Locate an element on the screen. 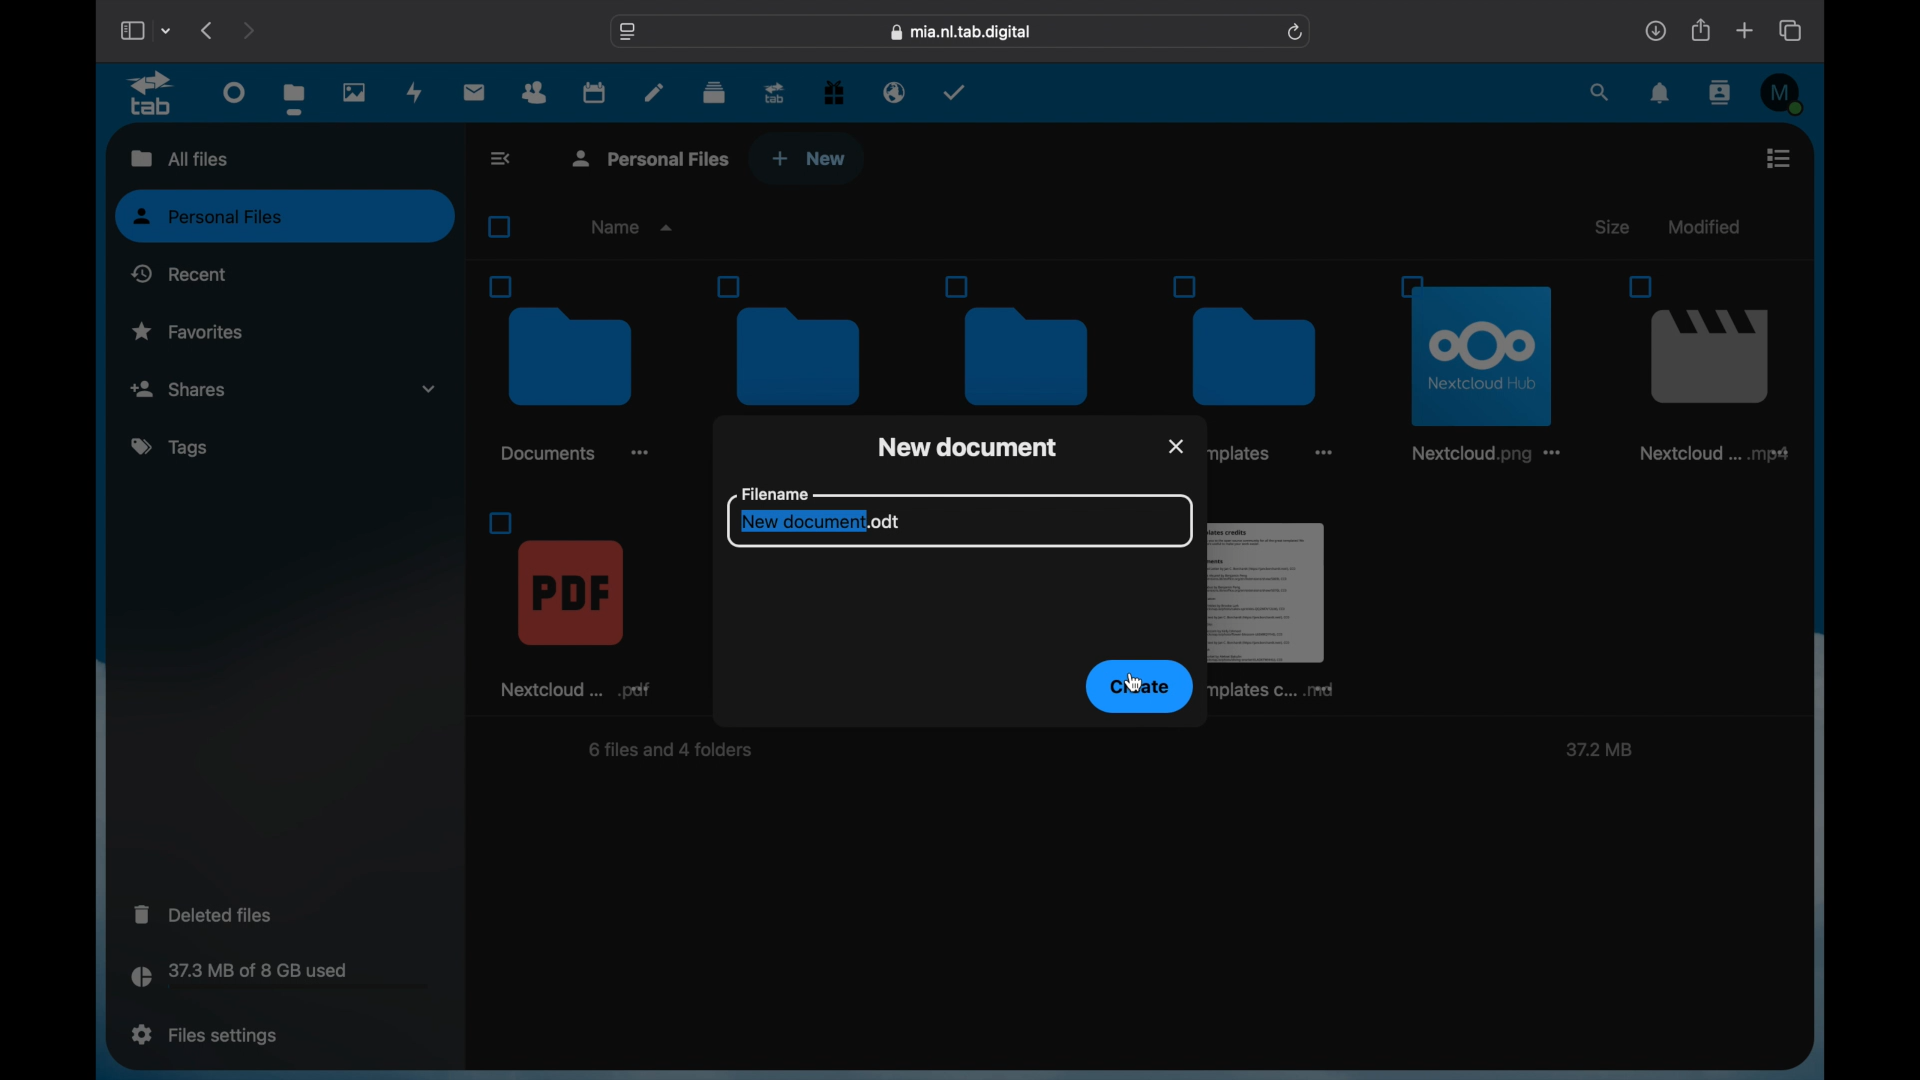 This screenshot has height=1080, width=1920. search is located at coordinates (1601, 94).